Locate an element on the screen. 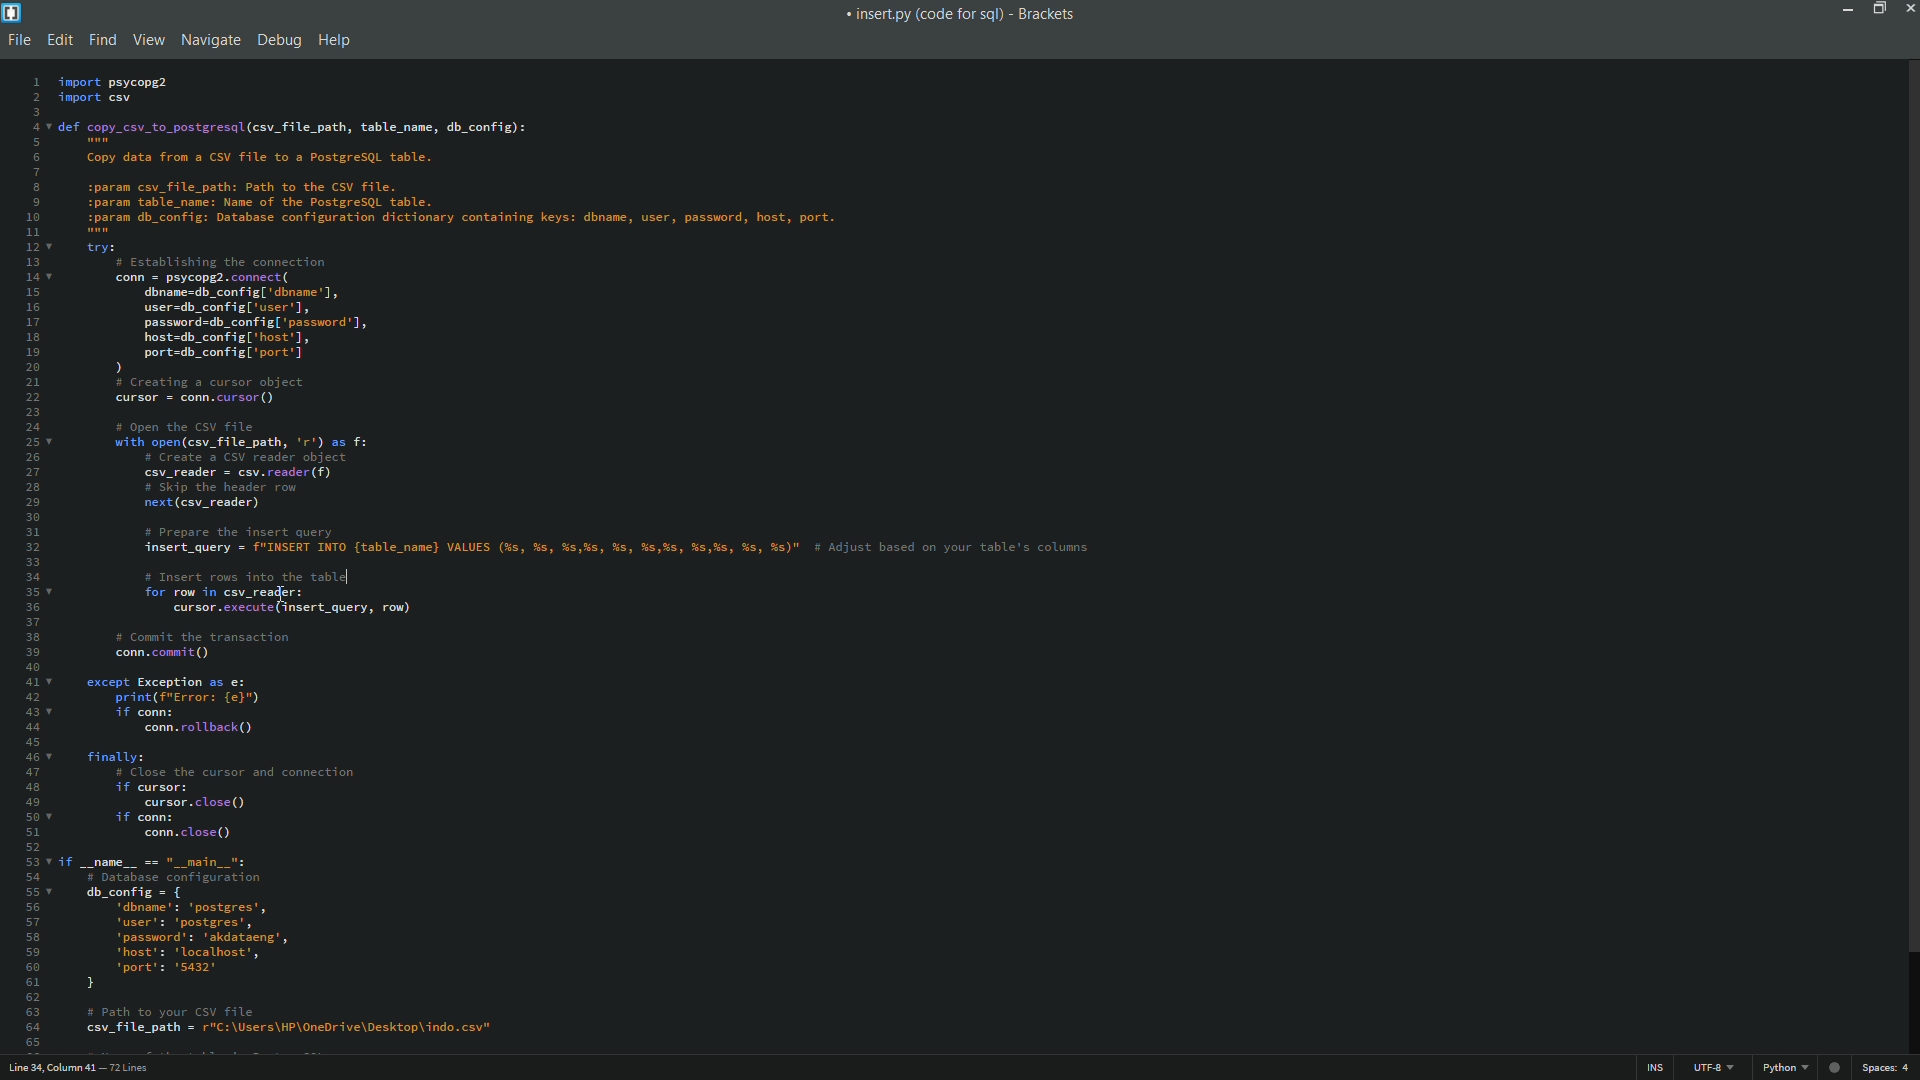 This screenshot has height=1080, width=1920. close app is located at coordinates (1908, 9).